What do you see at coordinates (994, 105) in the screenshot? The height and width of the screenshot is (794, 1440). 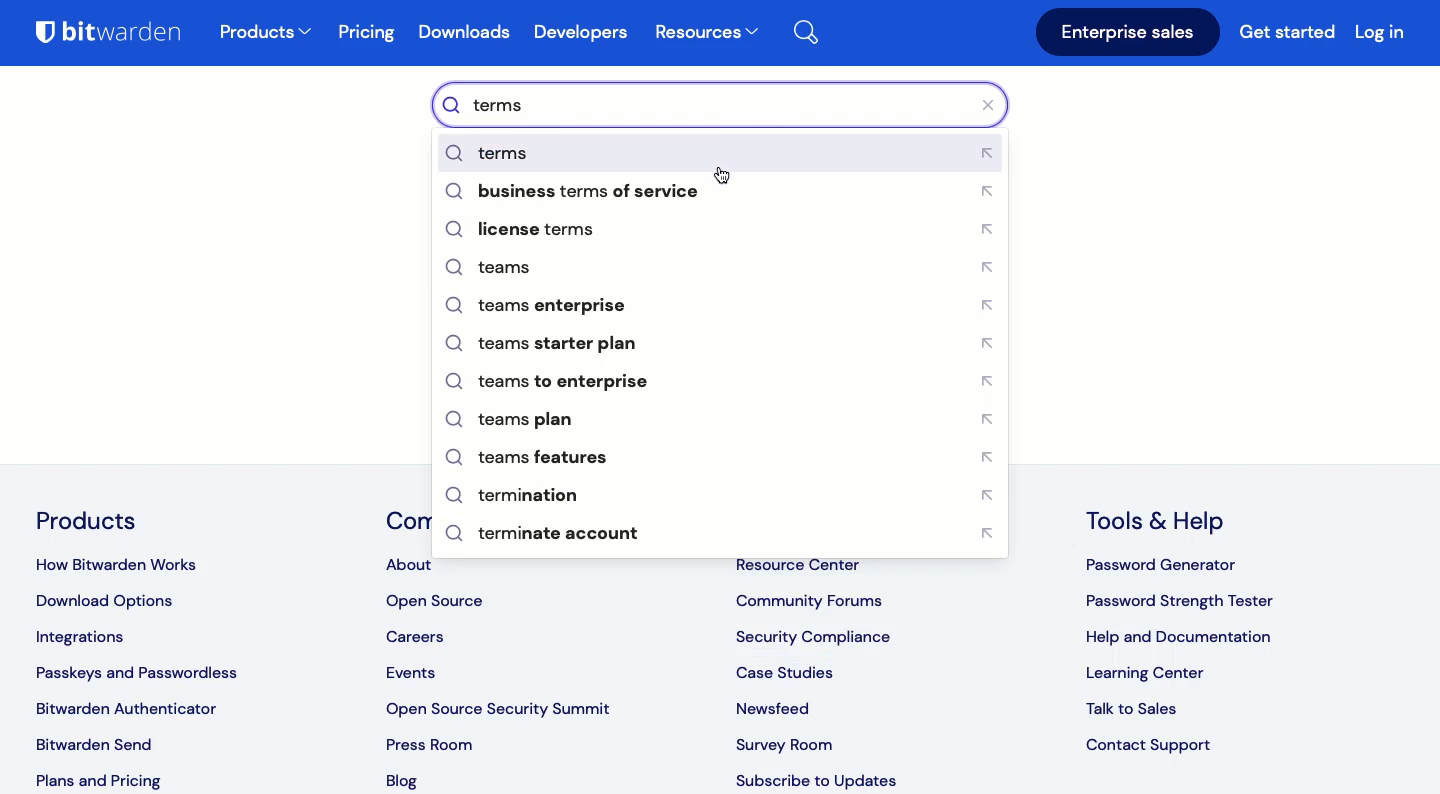 I see `close` at bounding box center [994, 105].